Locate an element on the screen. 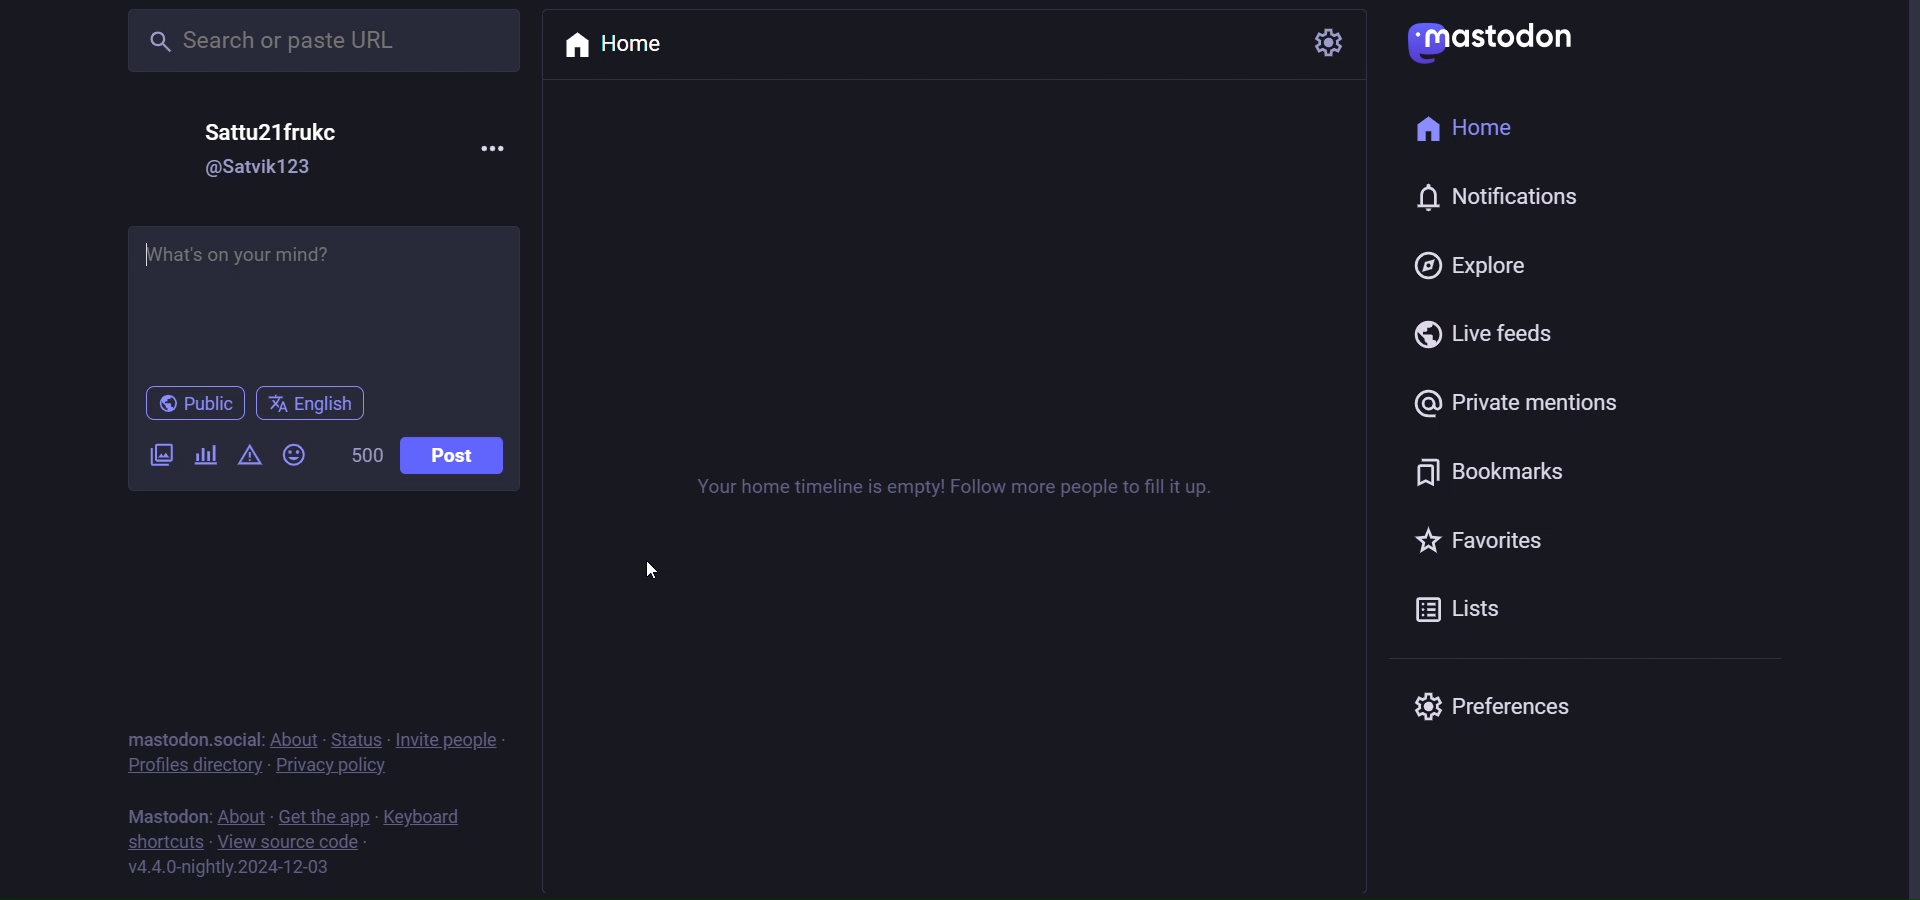  poll is located at coordinates (209, 456).